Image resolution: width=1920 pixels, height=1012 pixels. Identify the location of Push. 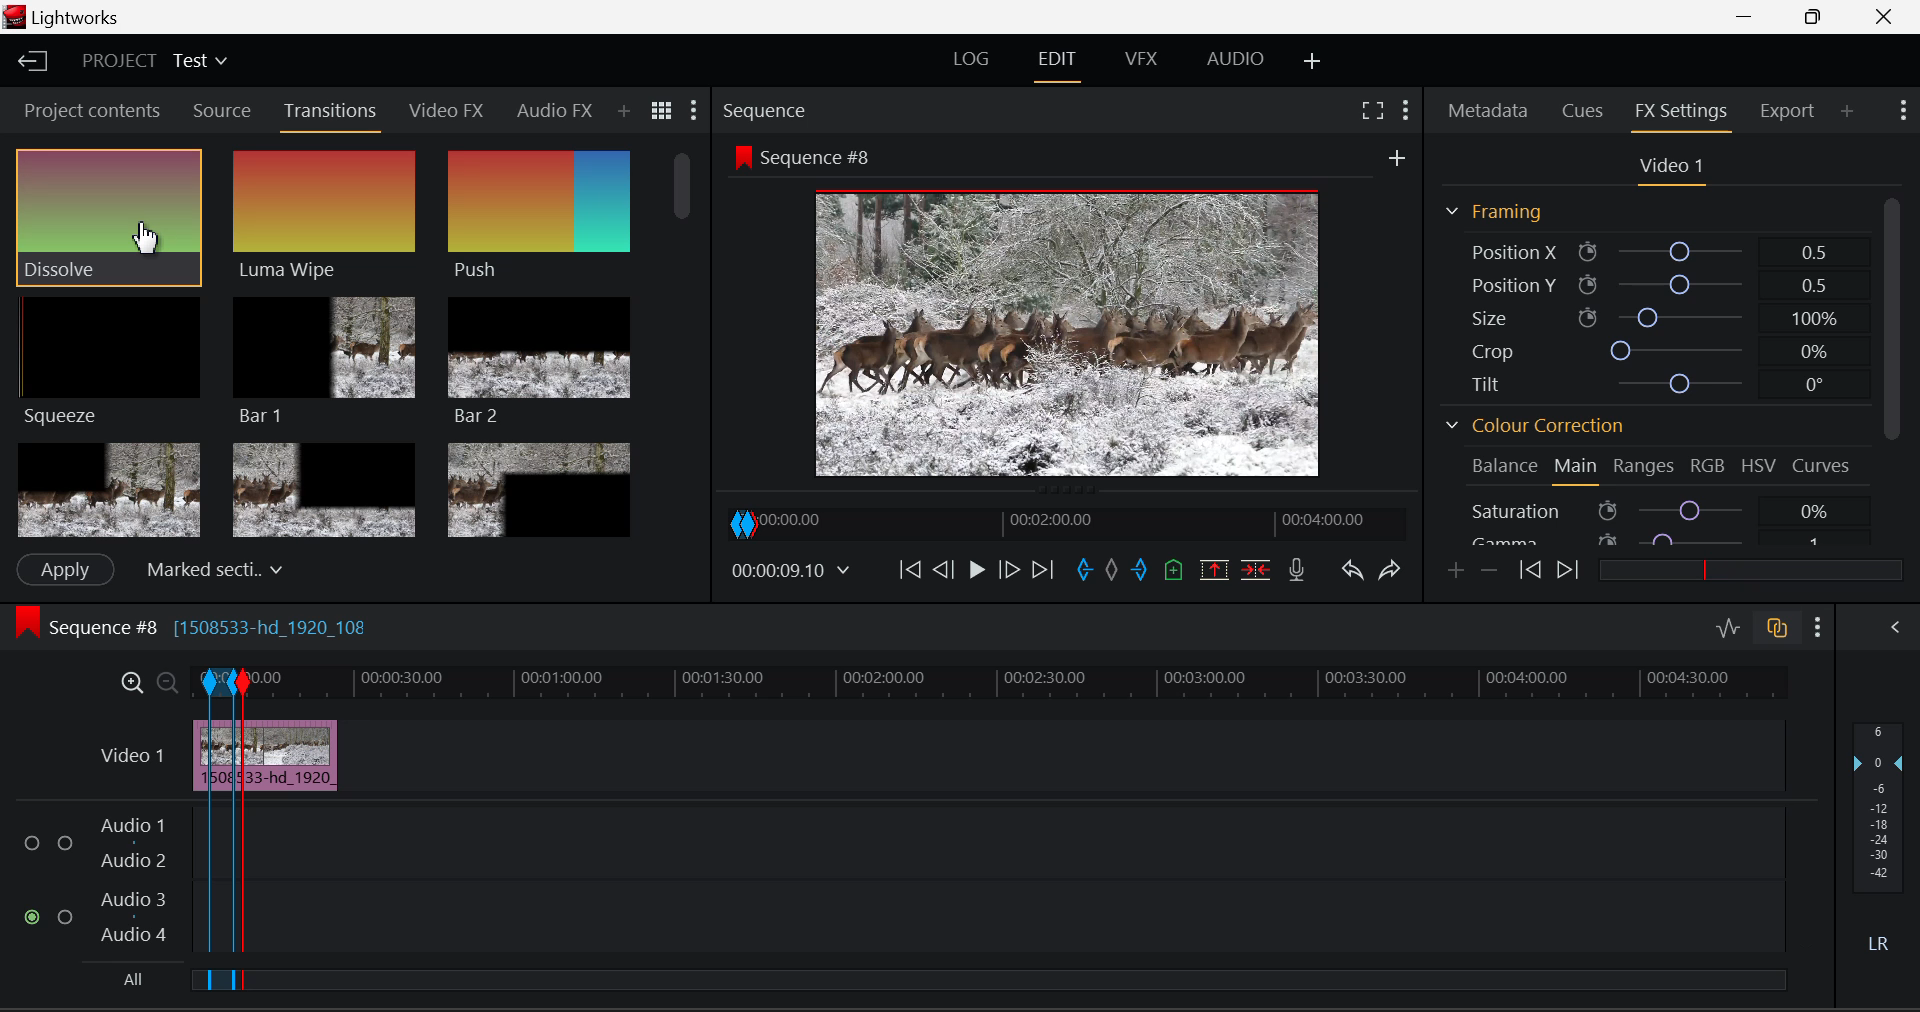
(539, 218).